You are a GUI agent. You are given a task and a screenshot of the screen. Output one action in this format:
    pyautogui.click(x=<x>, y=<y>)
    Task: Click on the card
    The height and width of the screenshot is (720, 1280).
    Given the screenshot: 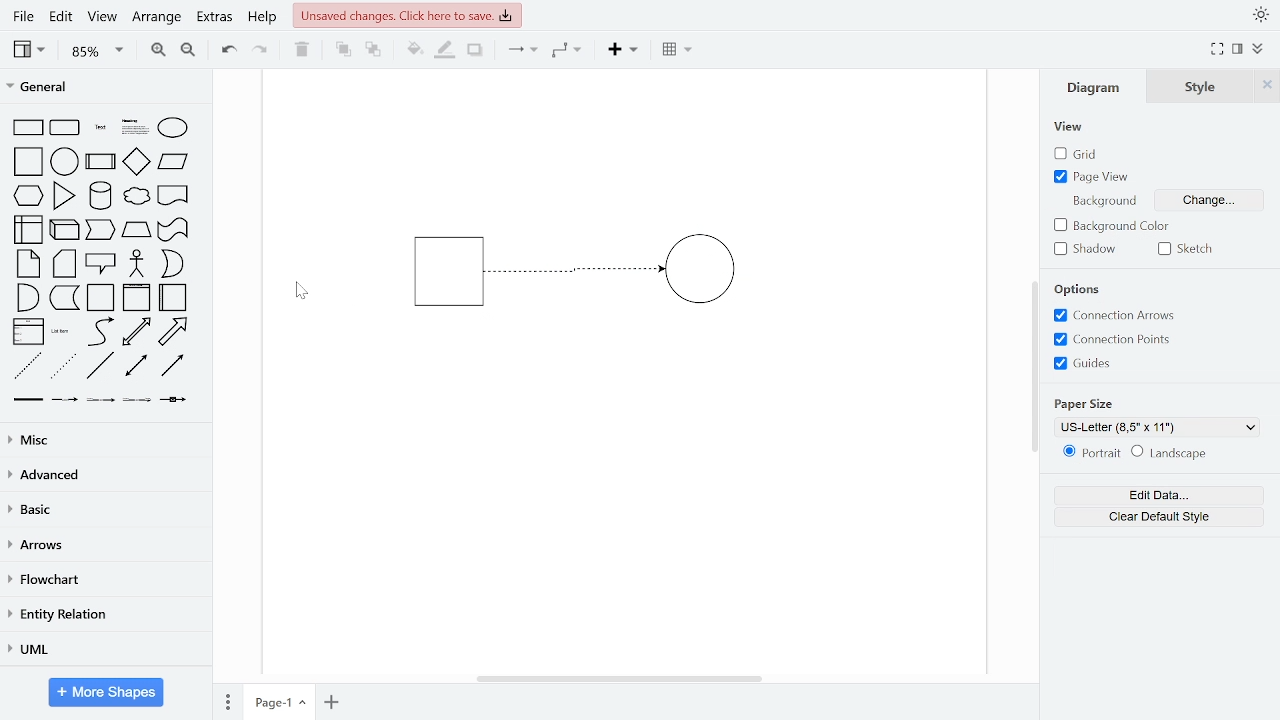 What is the action you would take?
    pyautogui.click(x=66, y=264)
    